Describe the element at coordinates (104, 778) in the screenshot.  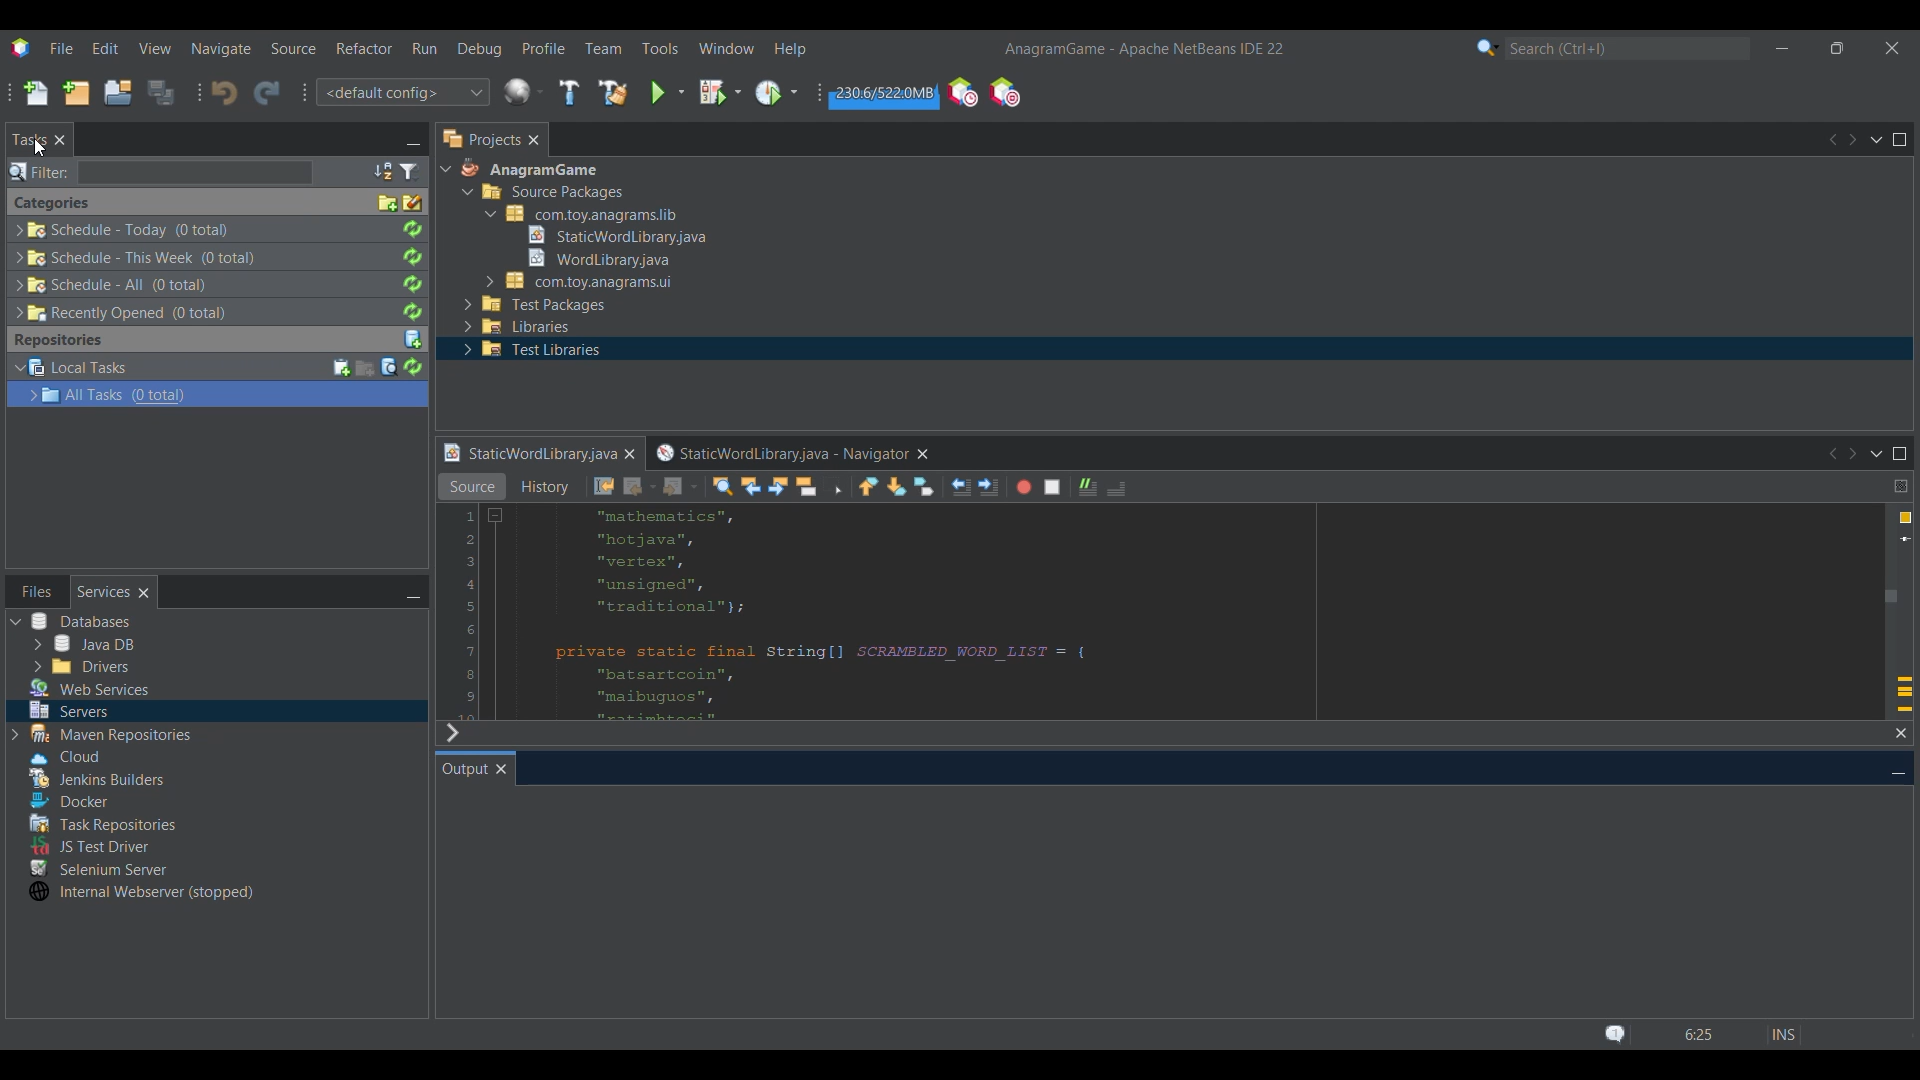
I see `` at that location.